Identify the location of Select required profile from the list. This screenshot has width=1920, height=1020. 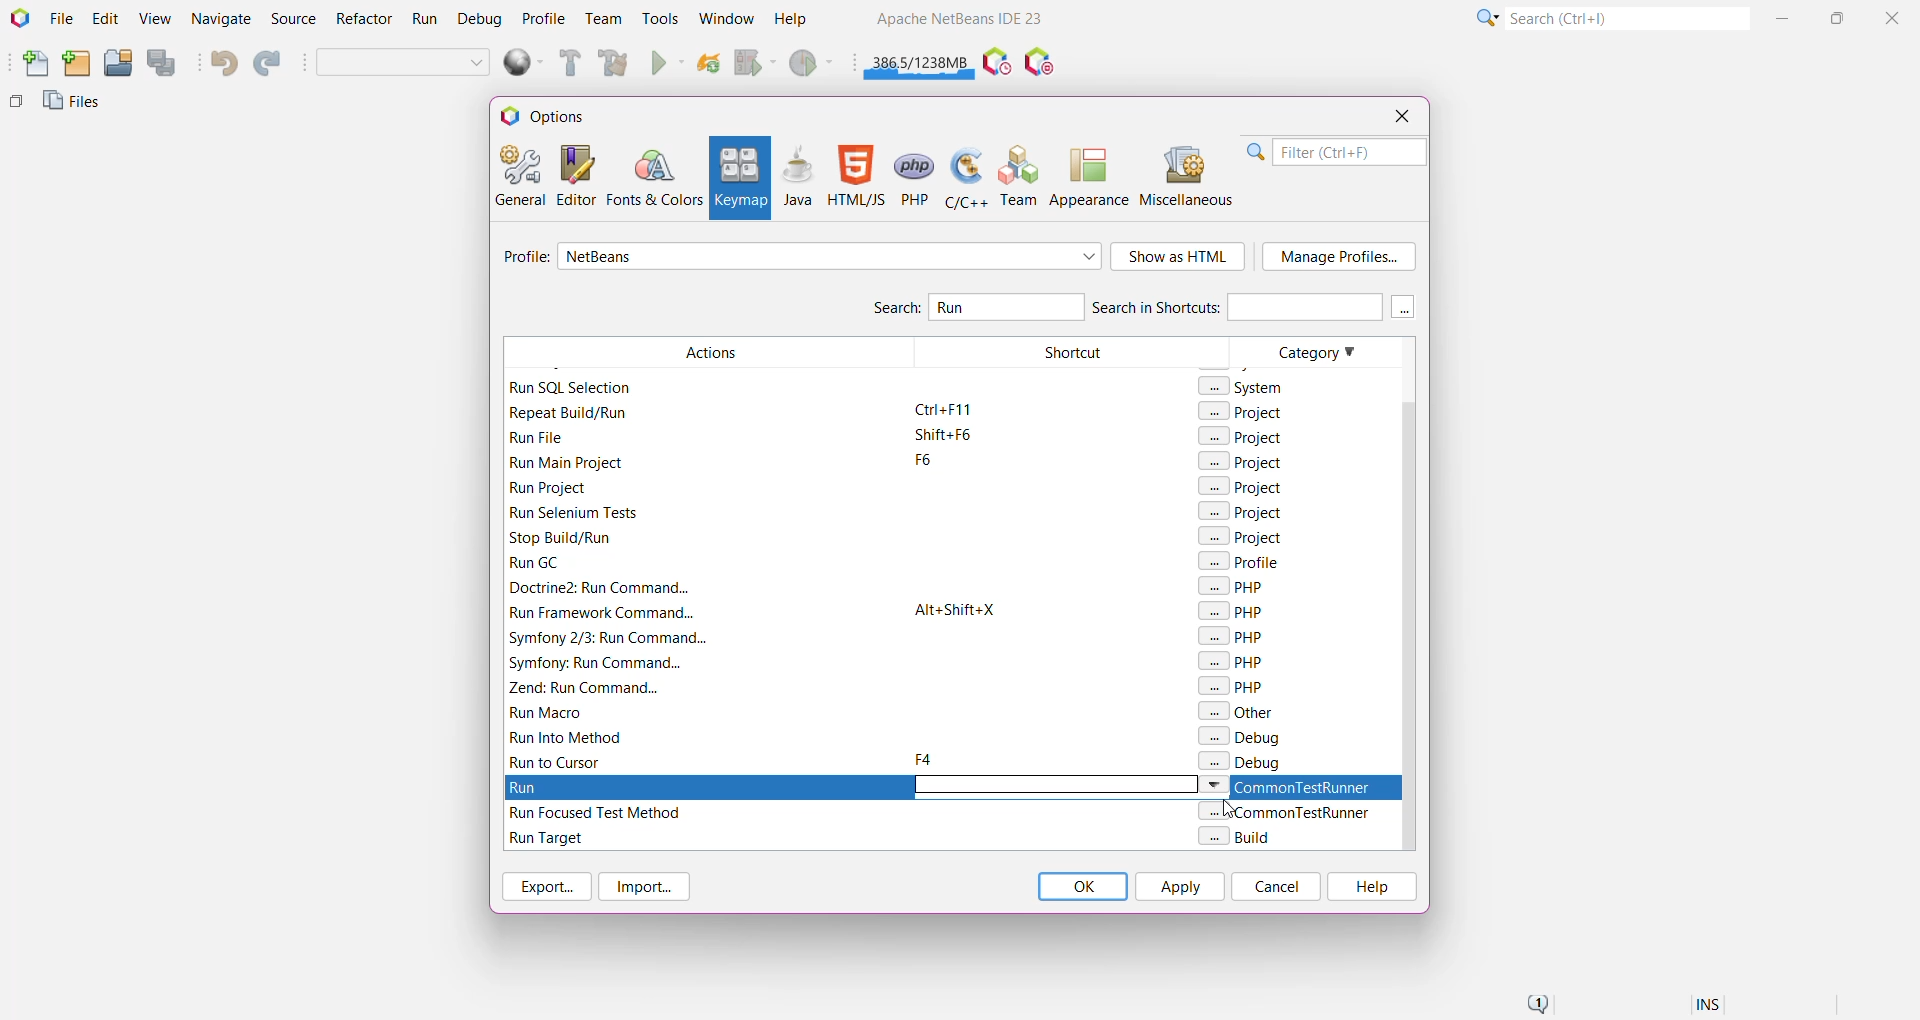
(830, 256).